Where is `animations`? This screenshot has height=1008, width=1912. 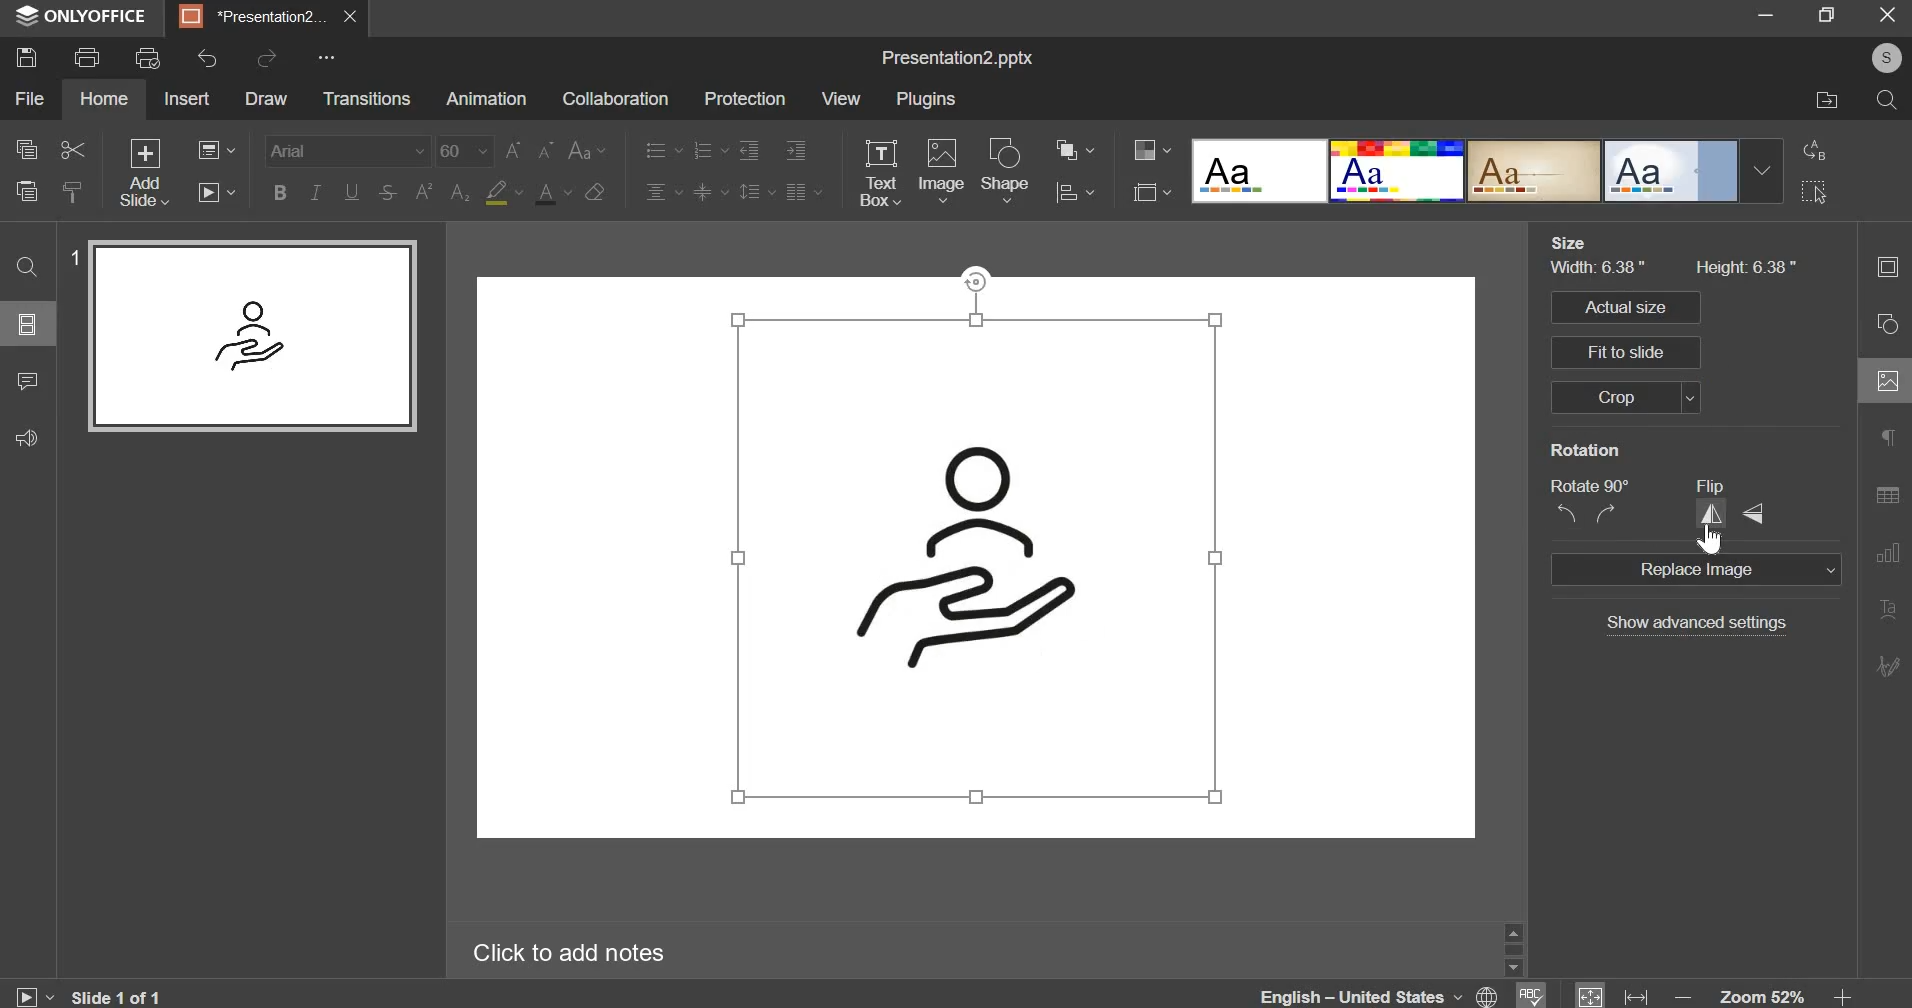
animations is located at coordinates (484, 99).